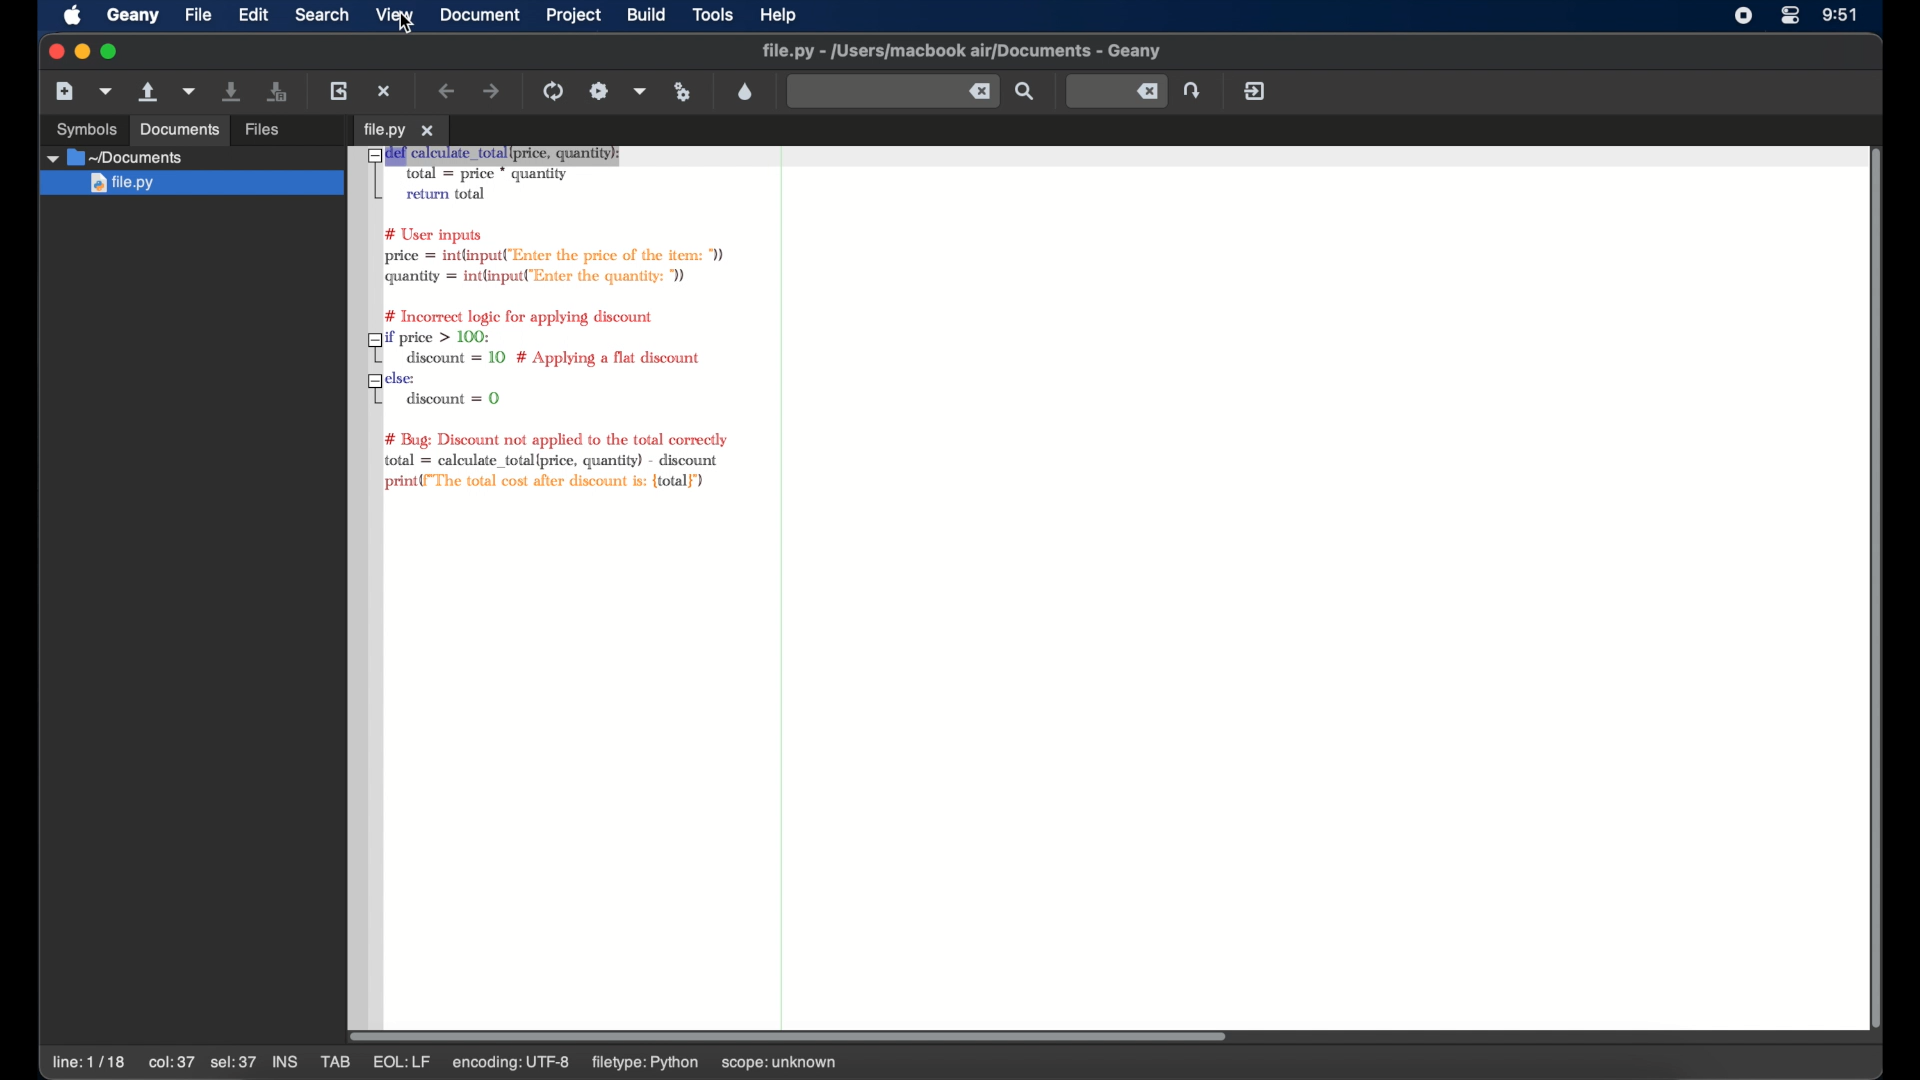 The width and height of the screenshot is (1920, 1080). What do you see at coordinates (86, 131) in the screenshot?
I see `symbols` at bounding box center [86, 131].